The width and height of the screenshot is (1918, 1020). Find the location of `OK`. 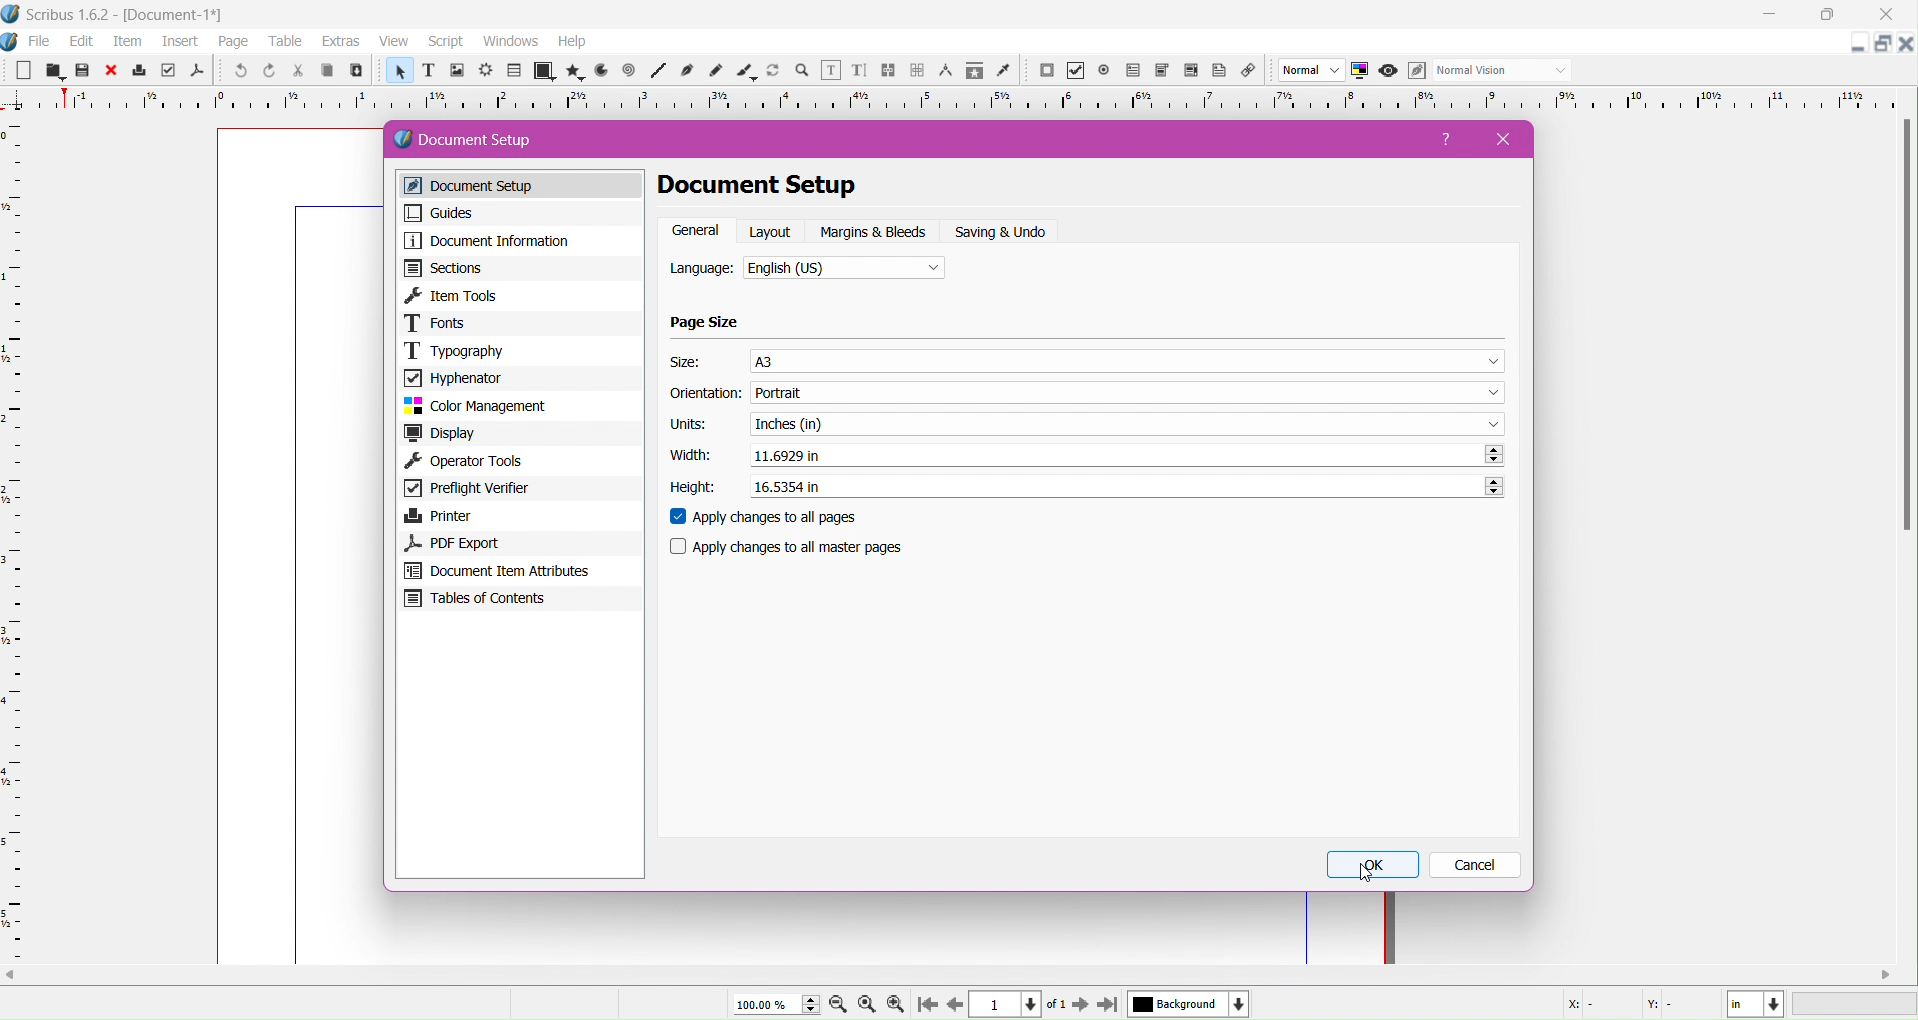

OK is located at coordinates (1376, 865).